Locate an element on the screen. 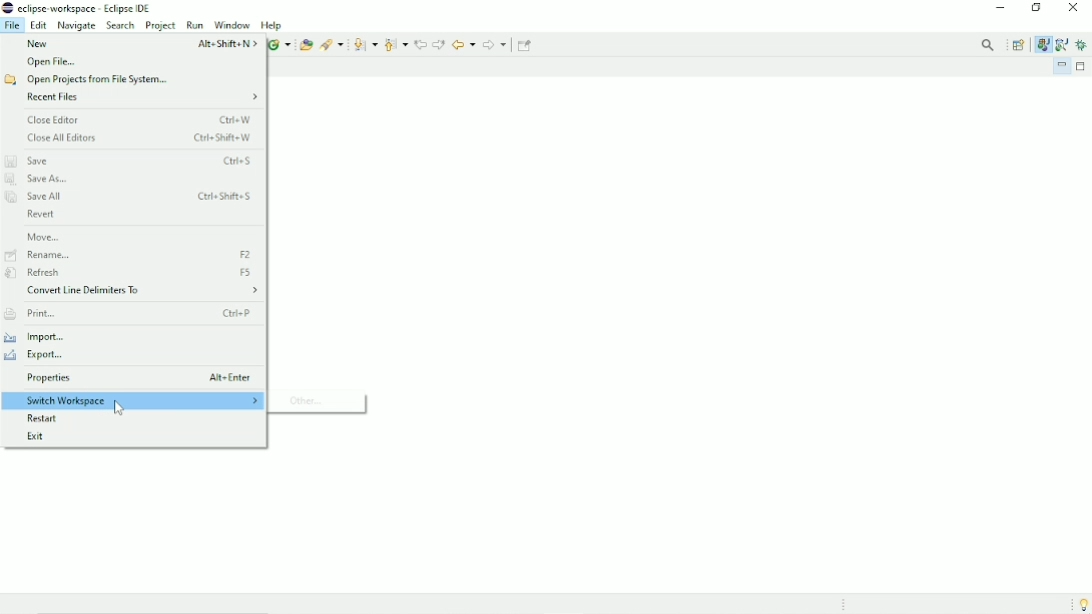 The width and height of the screenshot is (1092, 614). Restore down is located at coordinates (1034, 8).